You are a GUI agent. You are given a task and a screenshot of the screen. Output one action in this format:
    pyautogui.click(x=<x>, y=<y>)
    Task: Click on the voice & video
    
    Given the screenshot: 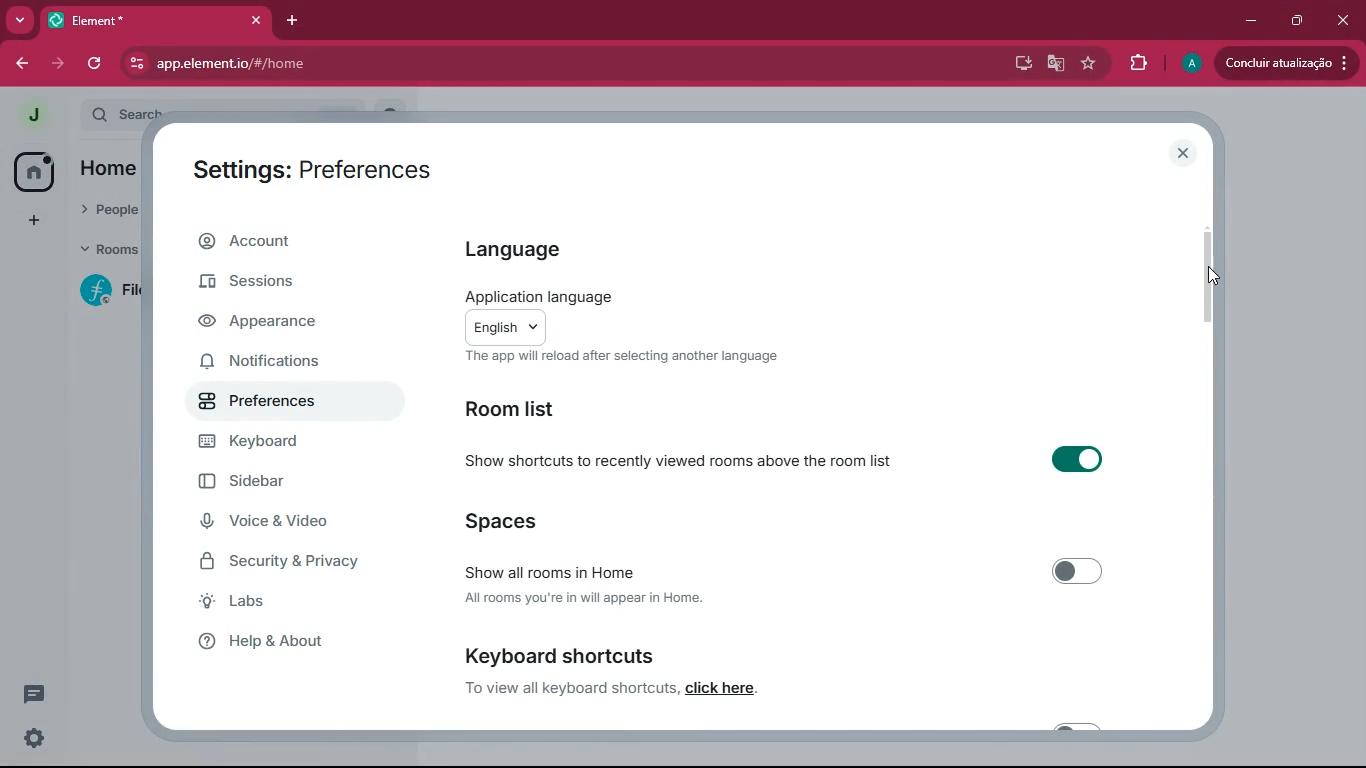 What is the action you would take?
    pyautogui.click(x=270, y=522)
    